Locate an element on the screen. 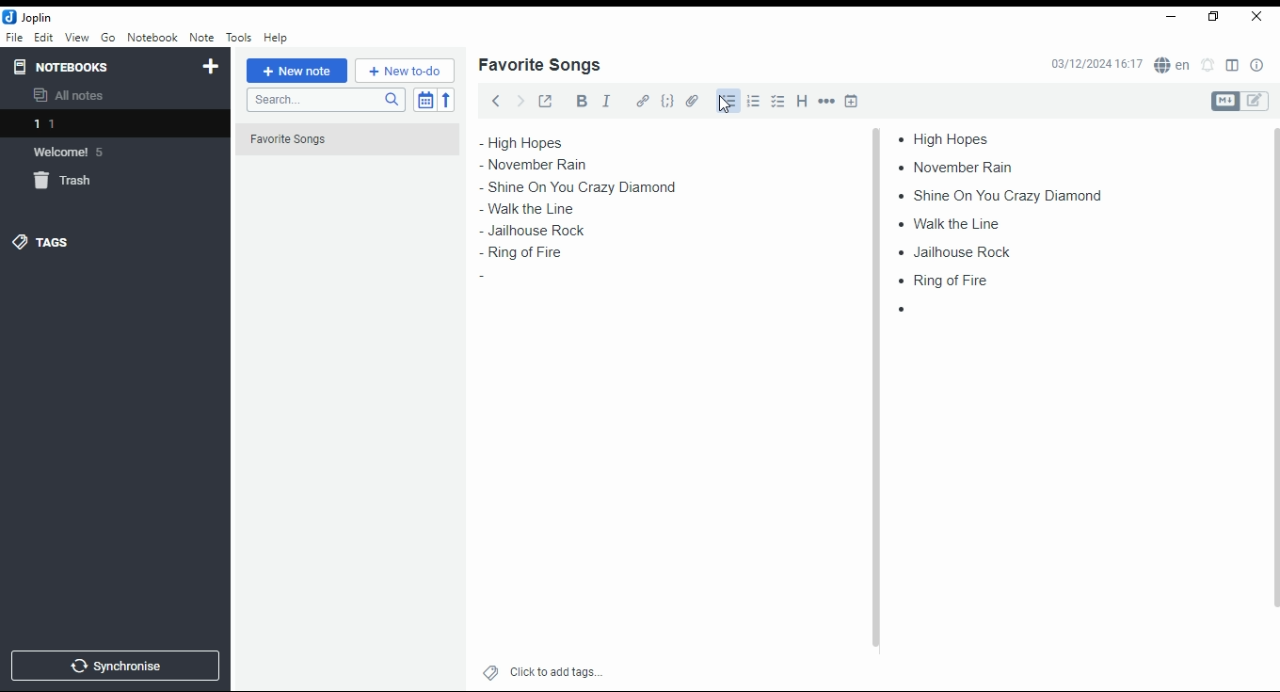 This screenshot has height=692, width=1280. note properties is located at coordinates (1258, 66).